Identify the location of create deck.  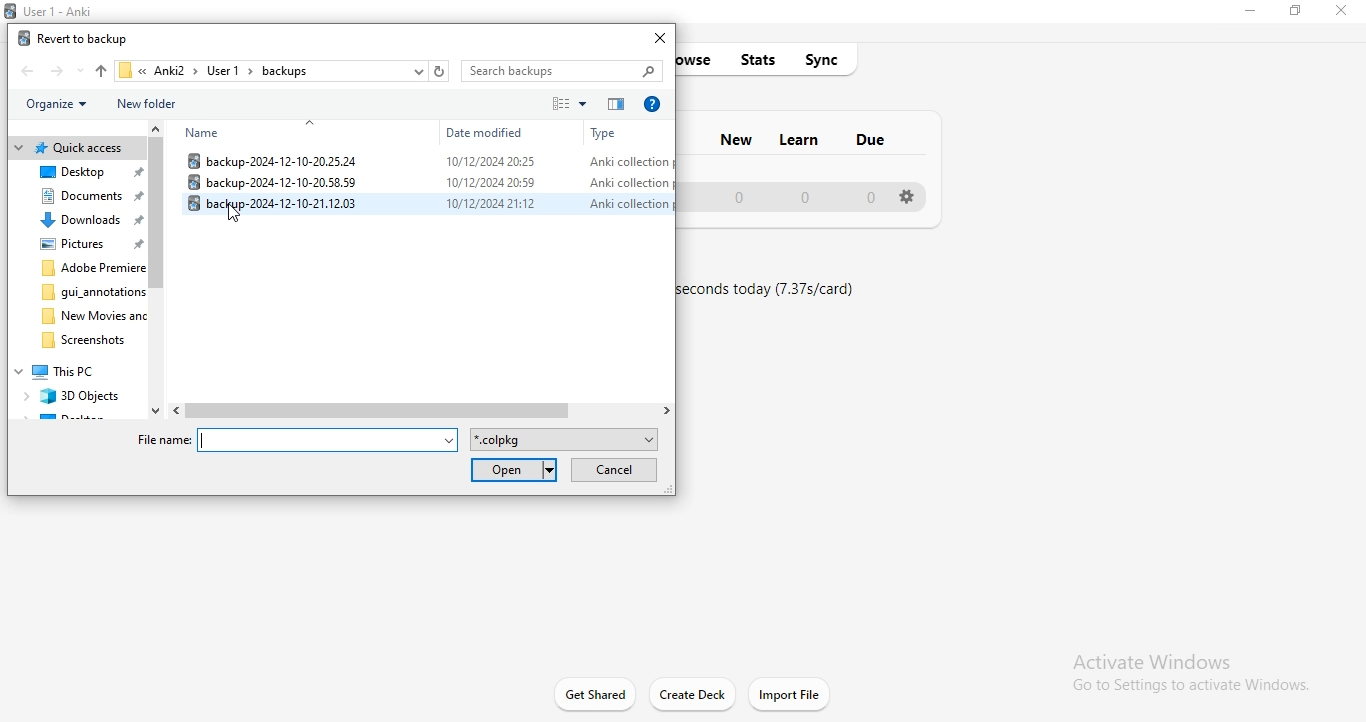
(694, 694).